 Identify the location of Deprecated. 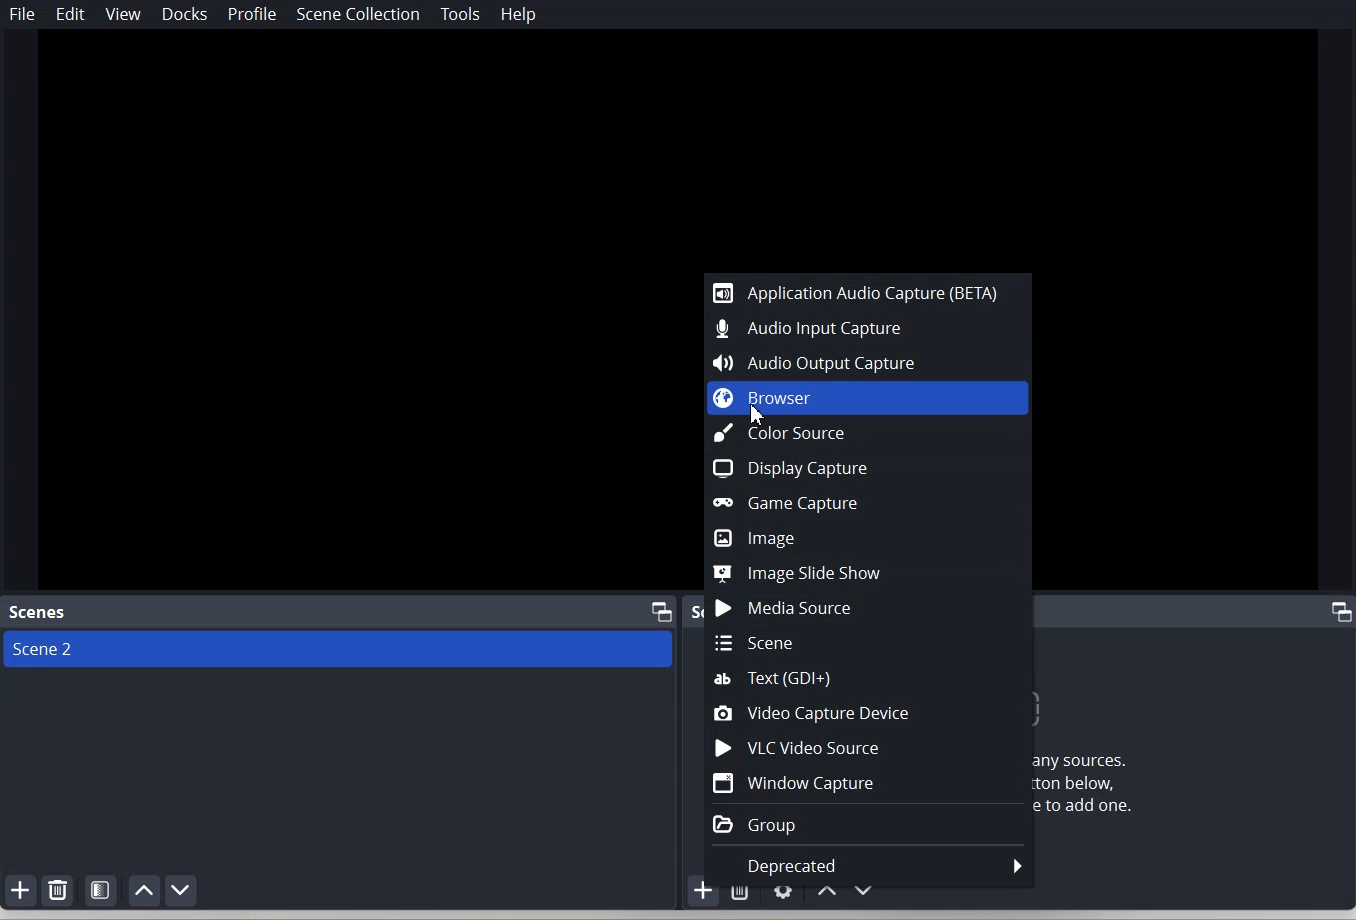
(870, 865).